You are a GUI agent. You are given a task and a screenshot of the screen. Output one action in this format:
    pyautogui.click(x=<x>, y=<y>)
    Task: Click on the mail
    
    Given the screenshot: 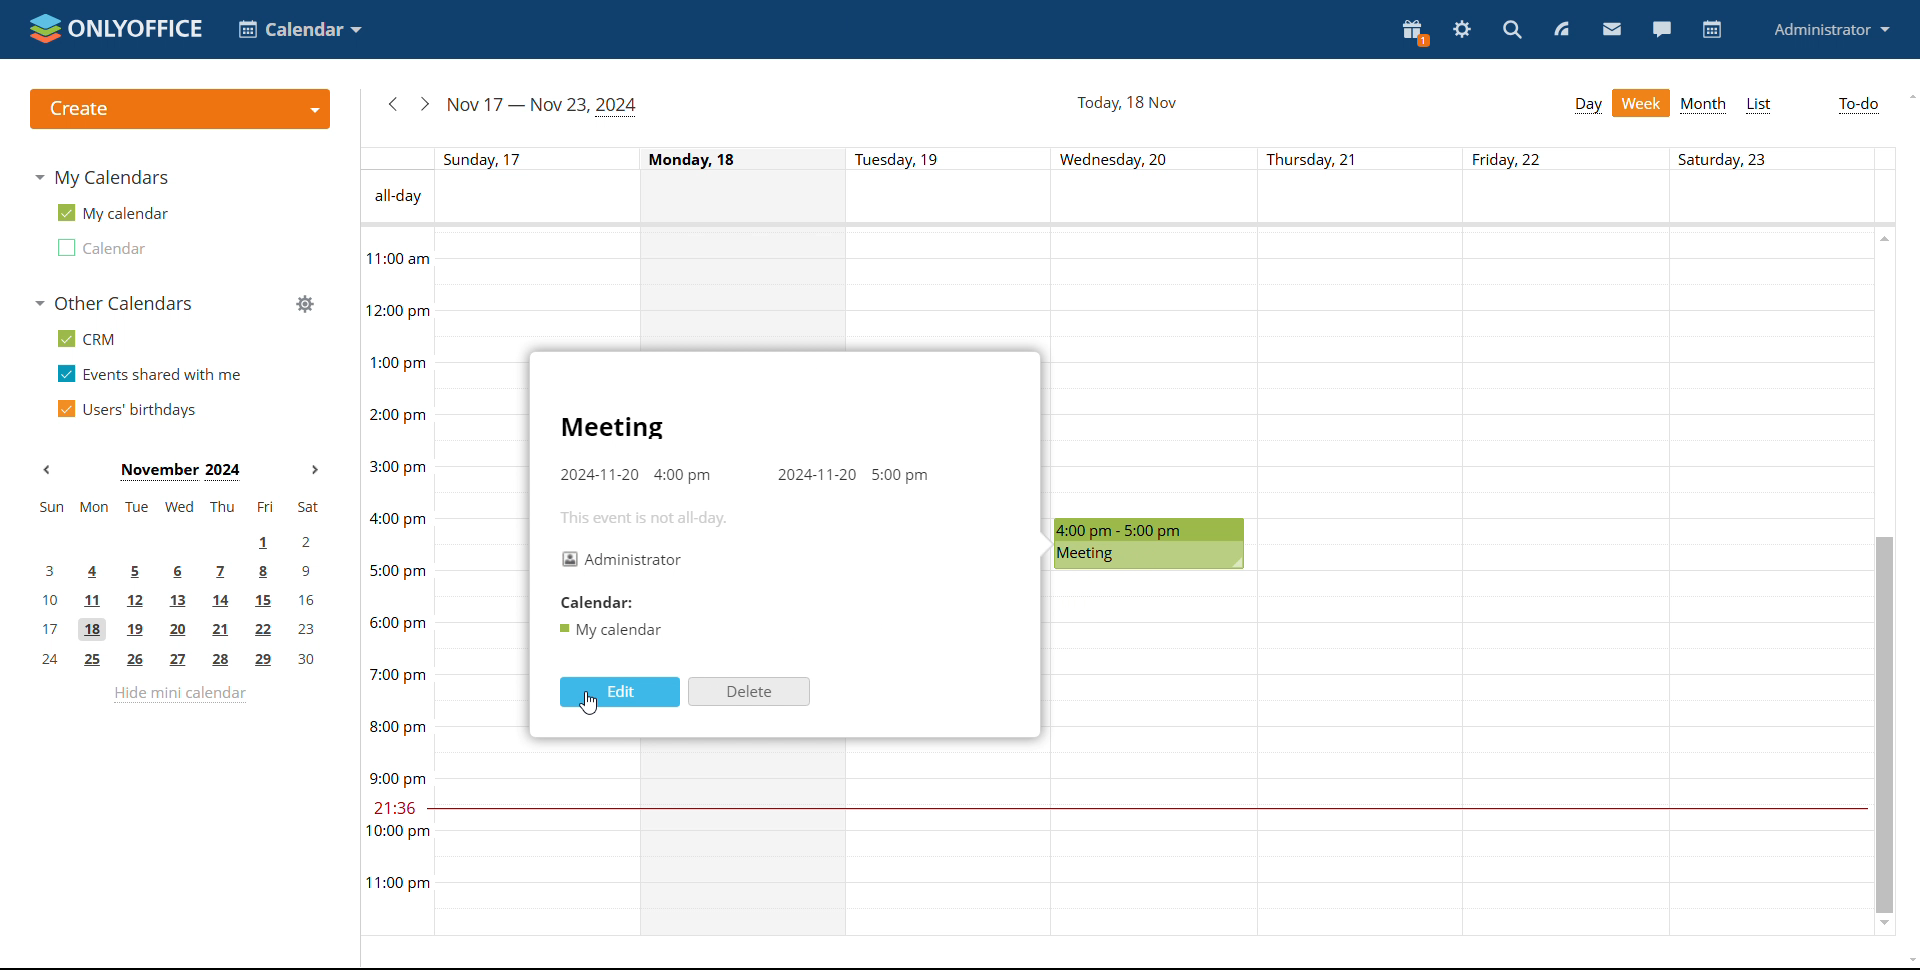 What is the action you would take?
    pyautogui.click(x=1612, y=31)
    